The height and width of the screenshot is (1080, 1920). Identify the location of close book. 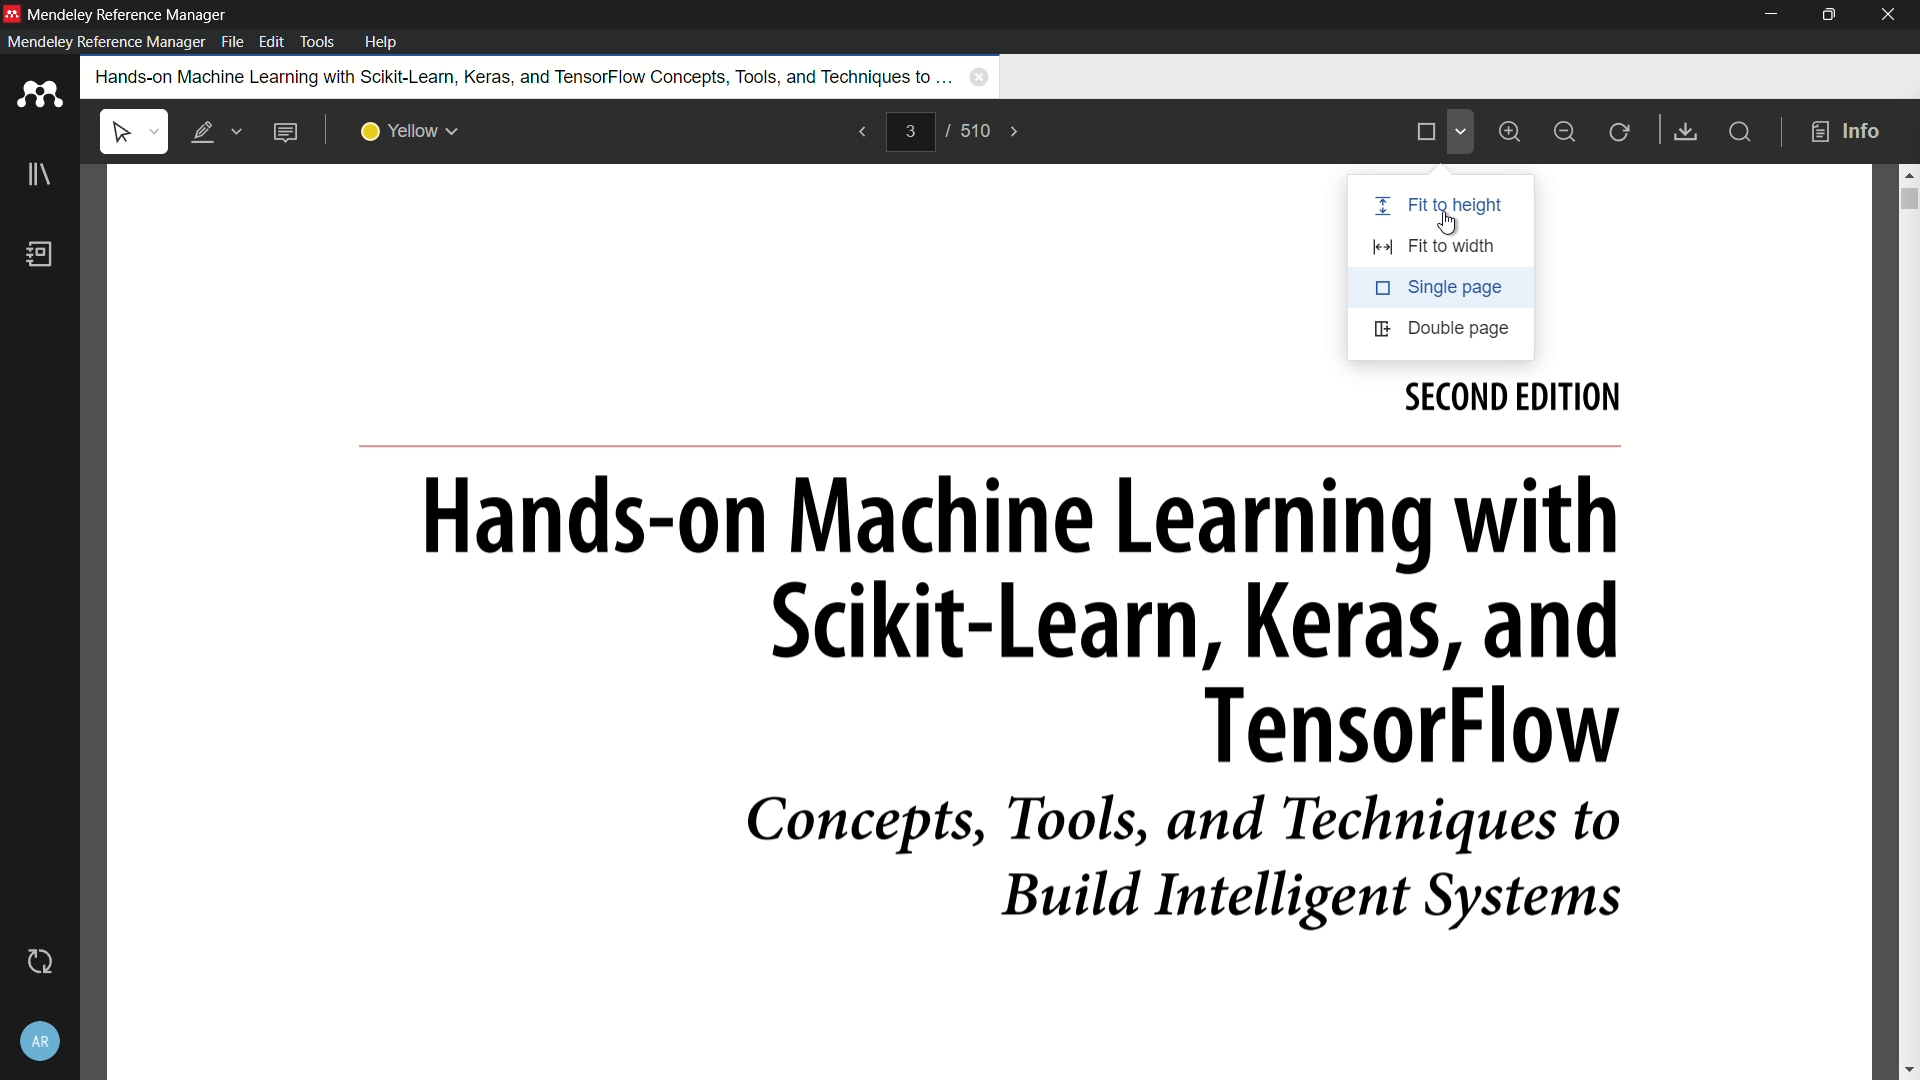
(980, 77).